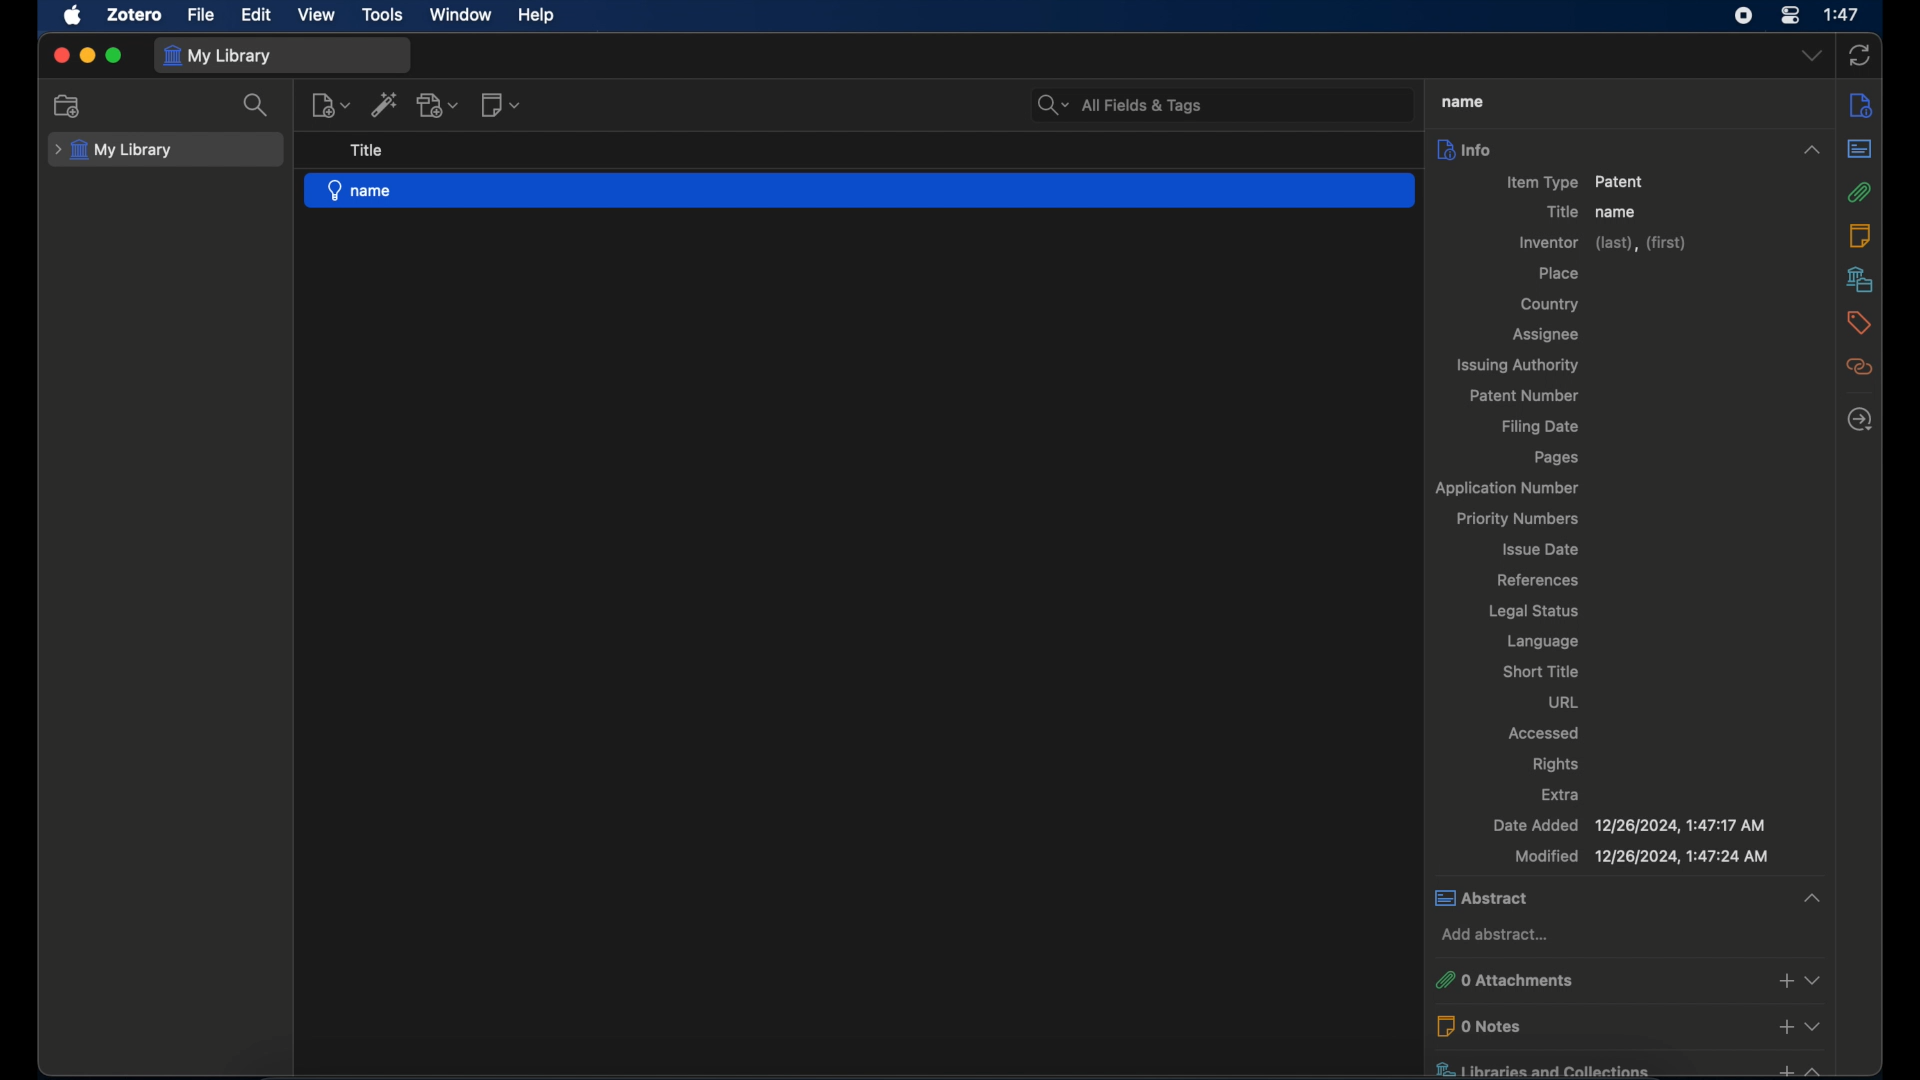 The width and height of the screenshot is (1920, 1080). Describe the element at coordinates (1498, 935) in the screenshot. I see `add abstract` at that location.